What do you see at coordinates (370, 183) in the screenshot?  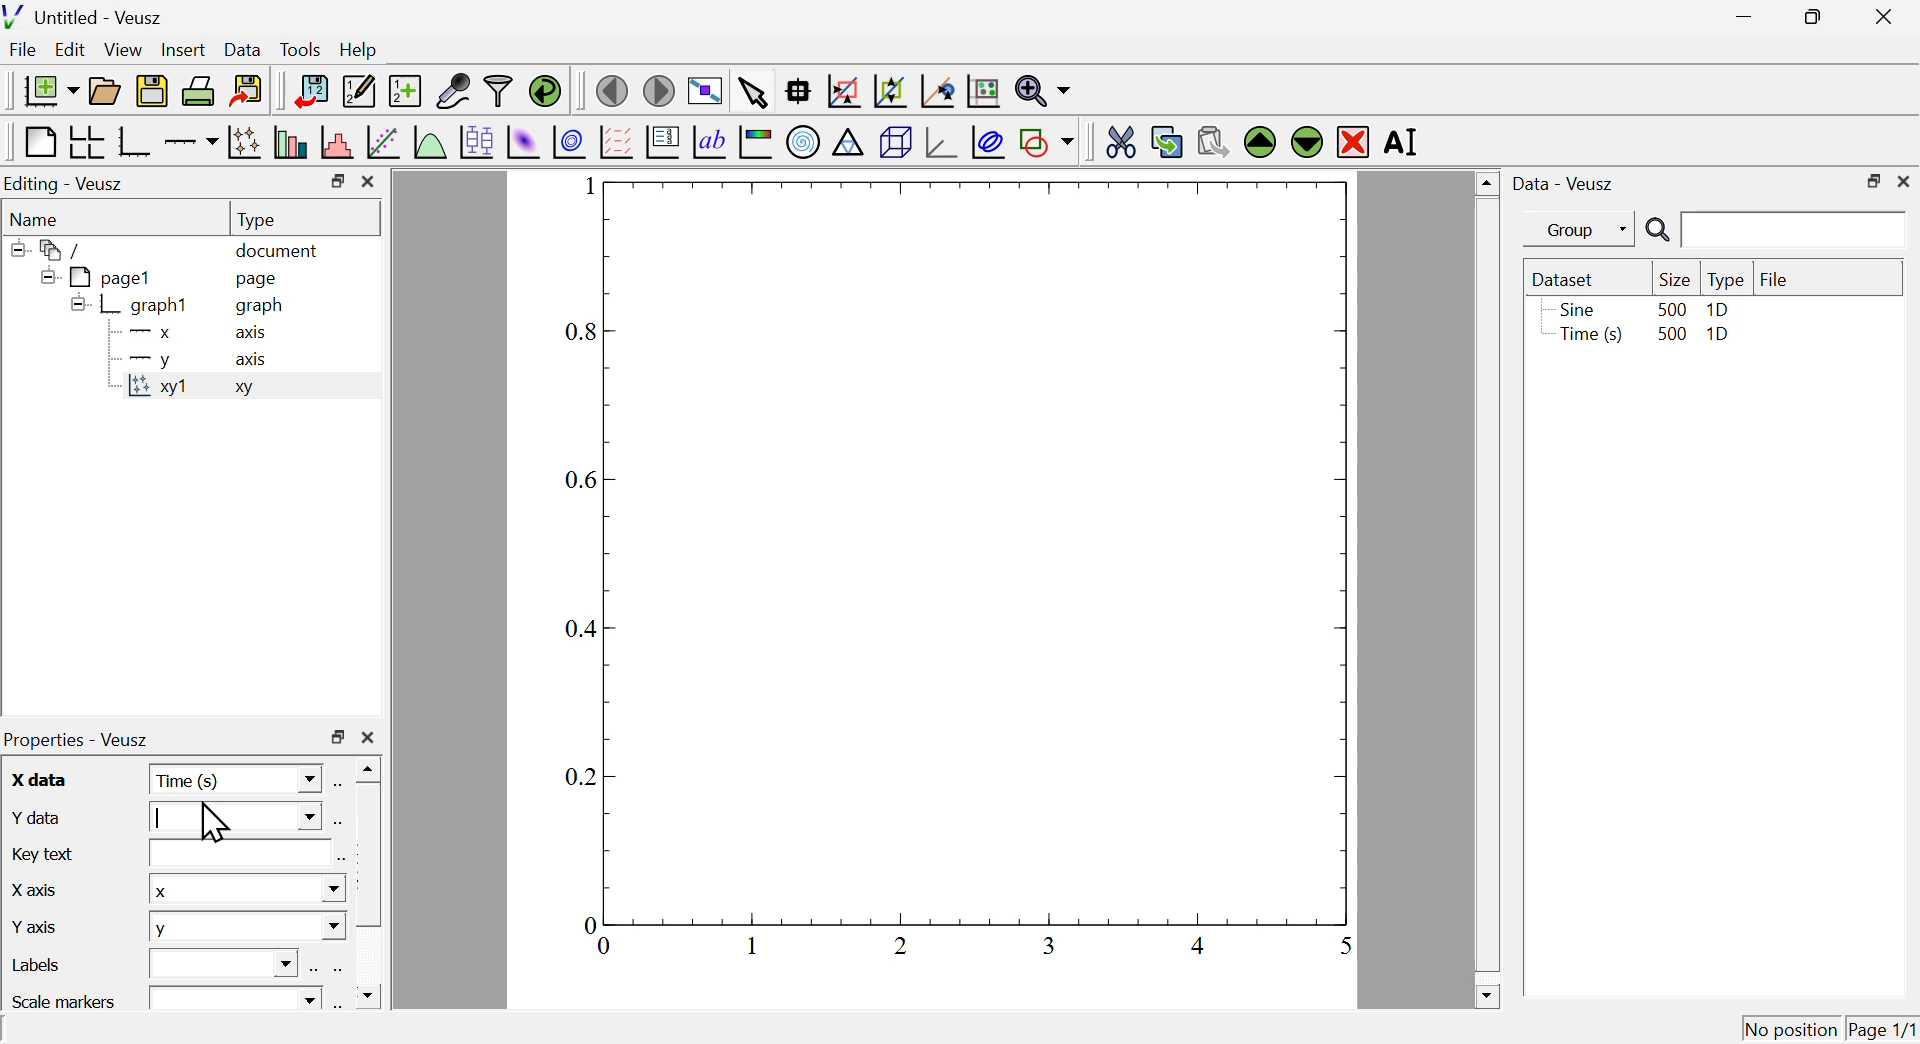 I see `close` at bounding box center [370, 183].